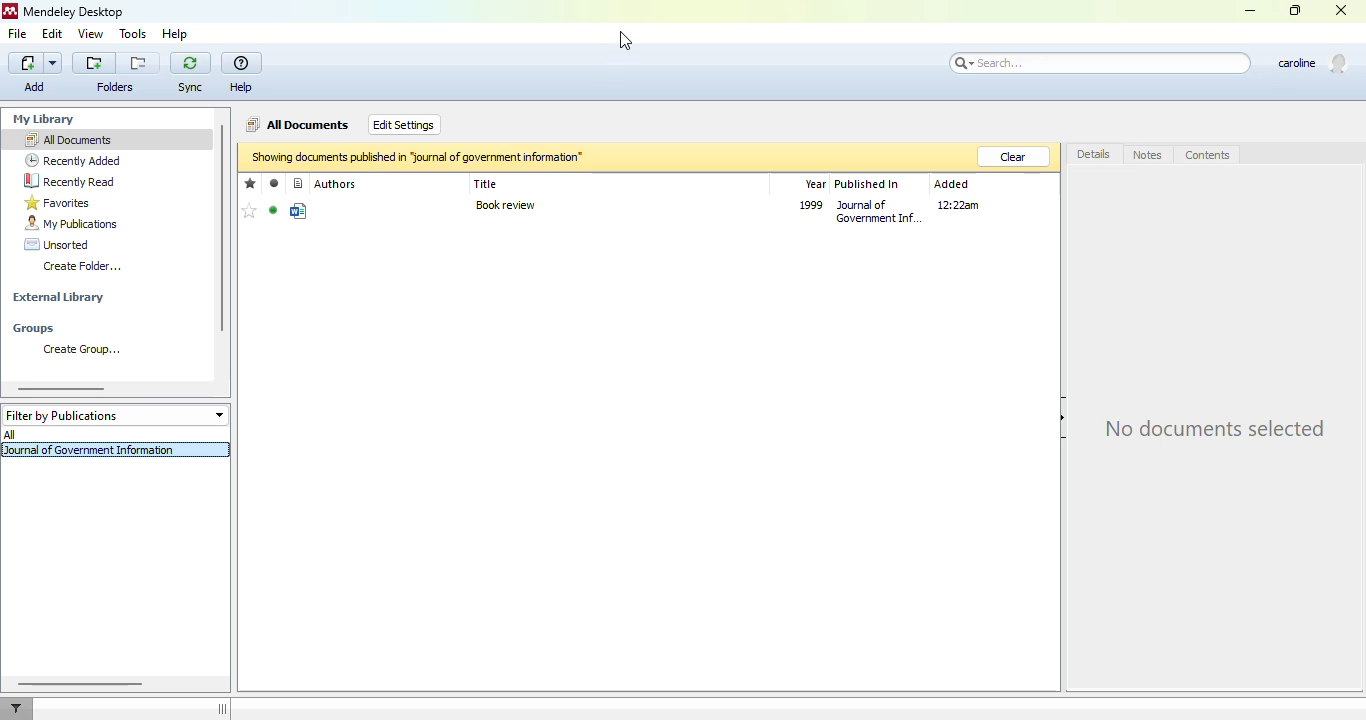  What do you see at coordinates (1251, 11) in the screenshot?
I see `minimize` at bounding box center [1251, 11].